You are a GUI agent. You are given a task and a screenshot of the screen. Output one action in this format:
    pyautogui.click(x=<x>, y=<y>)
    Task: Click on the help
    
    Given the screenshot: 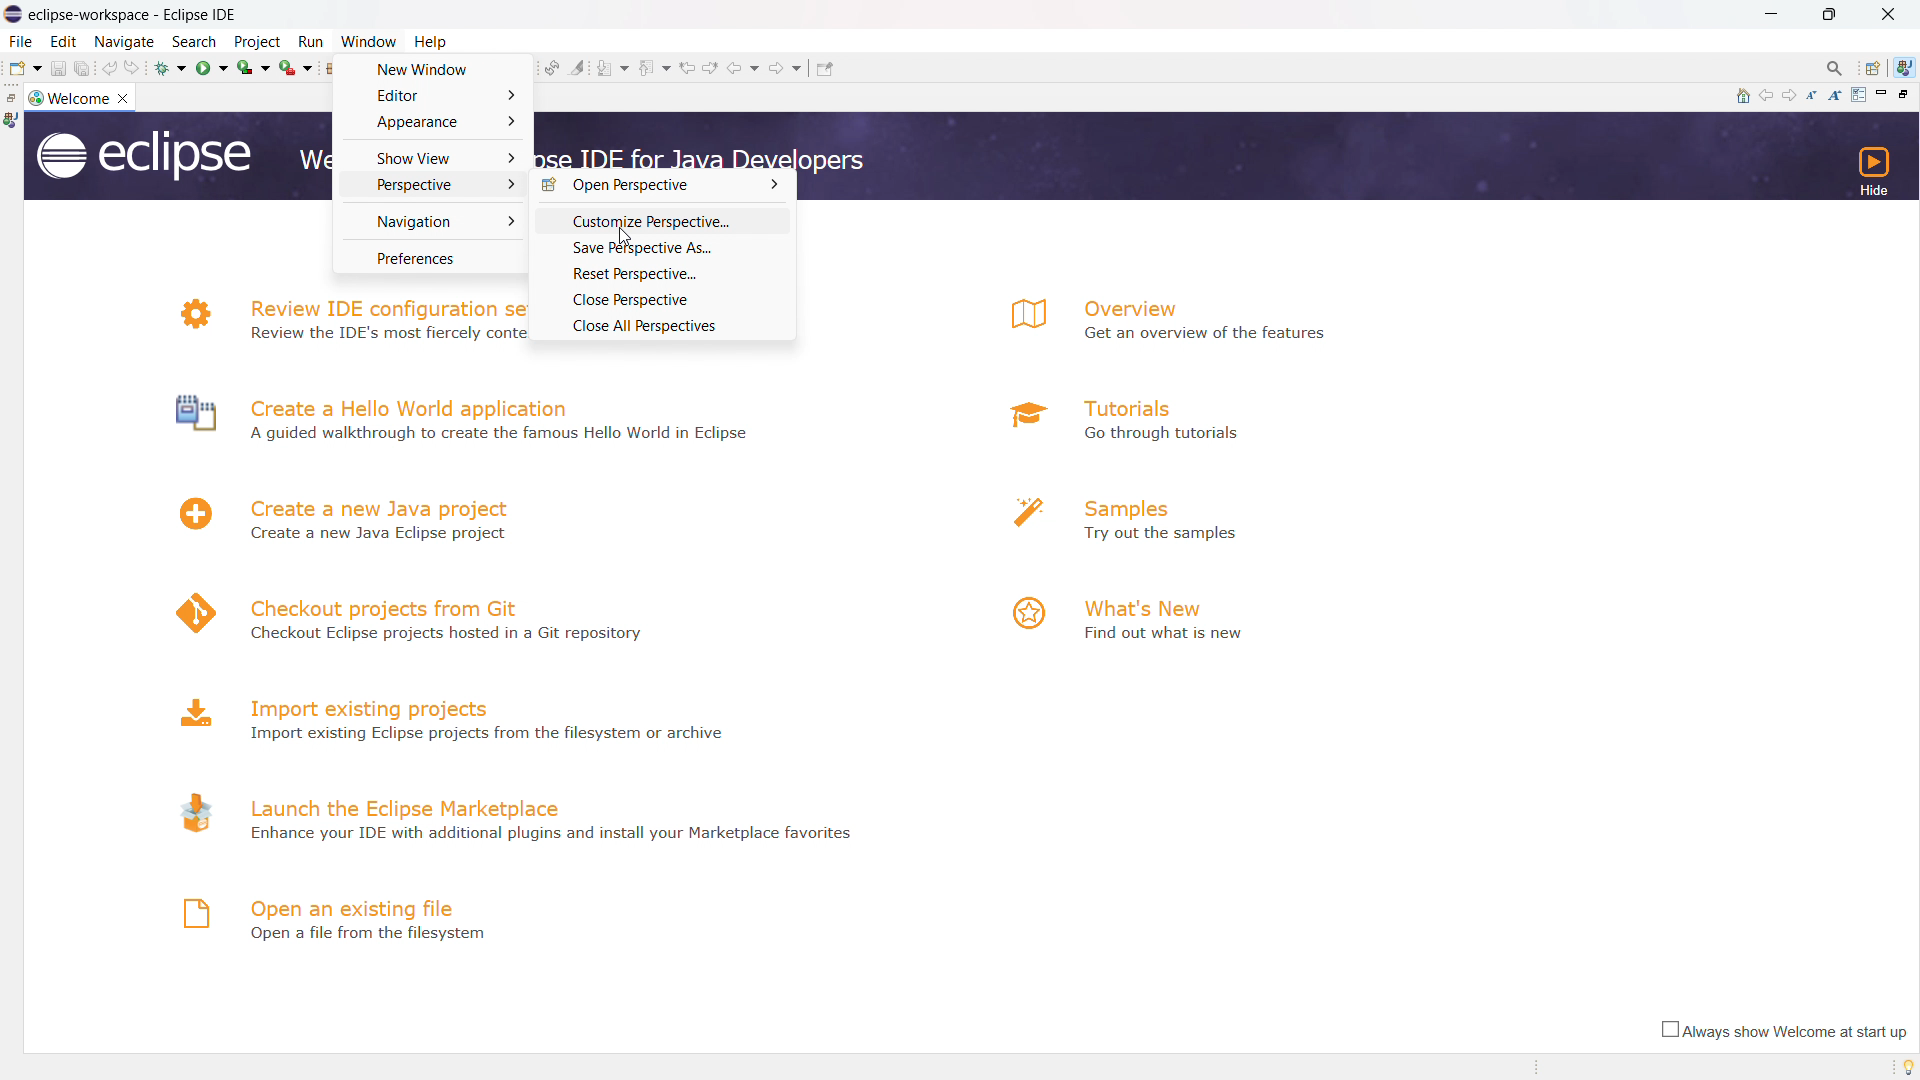 What is the action you would take?
    pyautogui.click(x=430, y=42)
    